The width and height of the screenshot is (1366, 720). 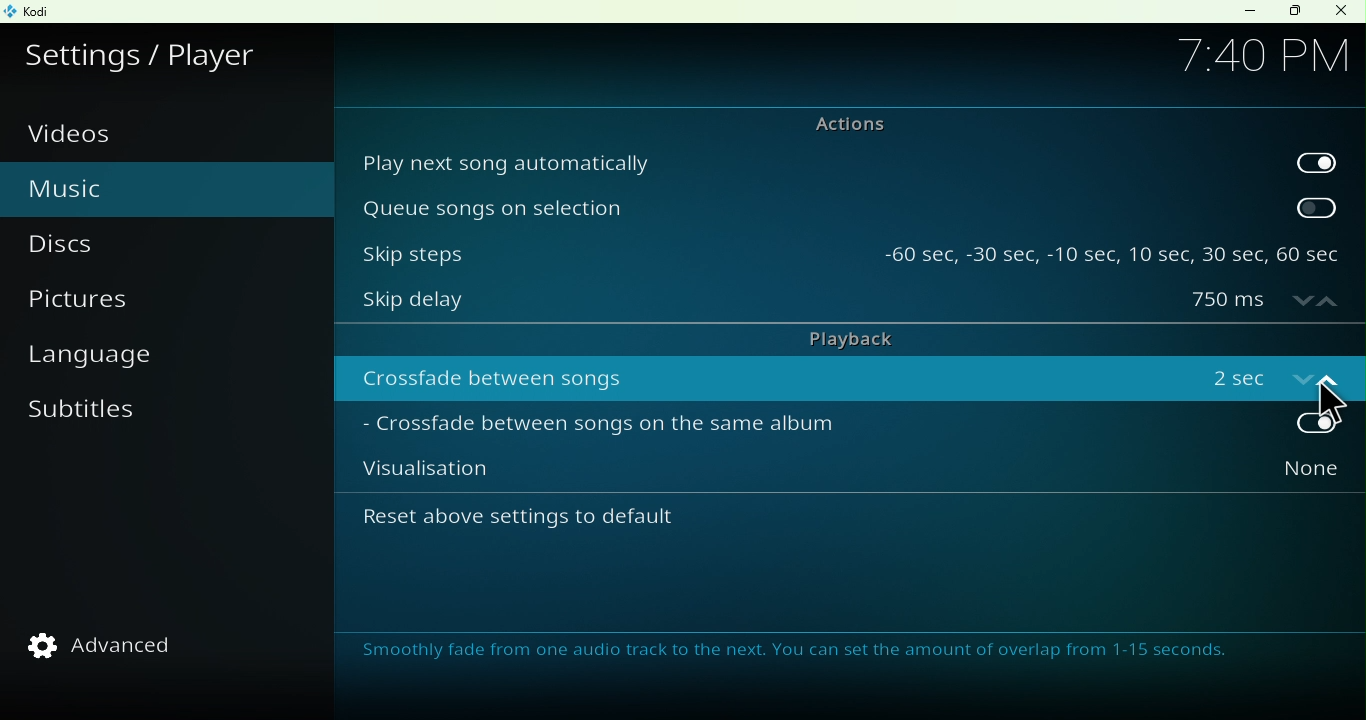 I want to click on Music, so click(x=112, y=186).